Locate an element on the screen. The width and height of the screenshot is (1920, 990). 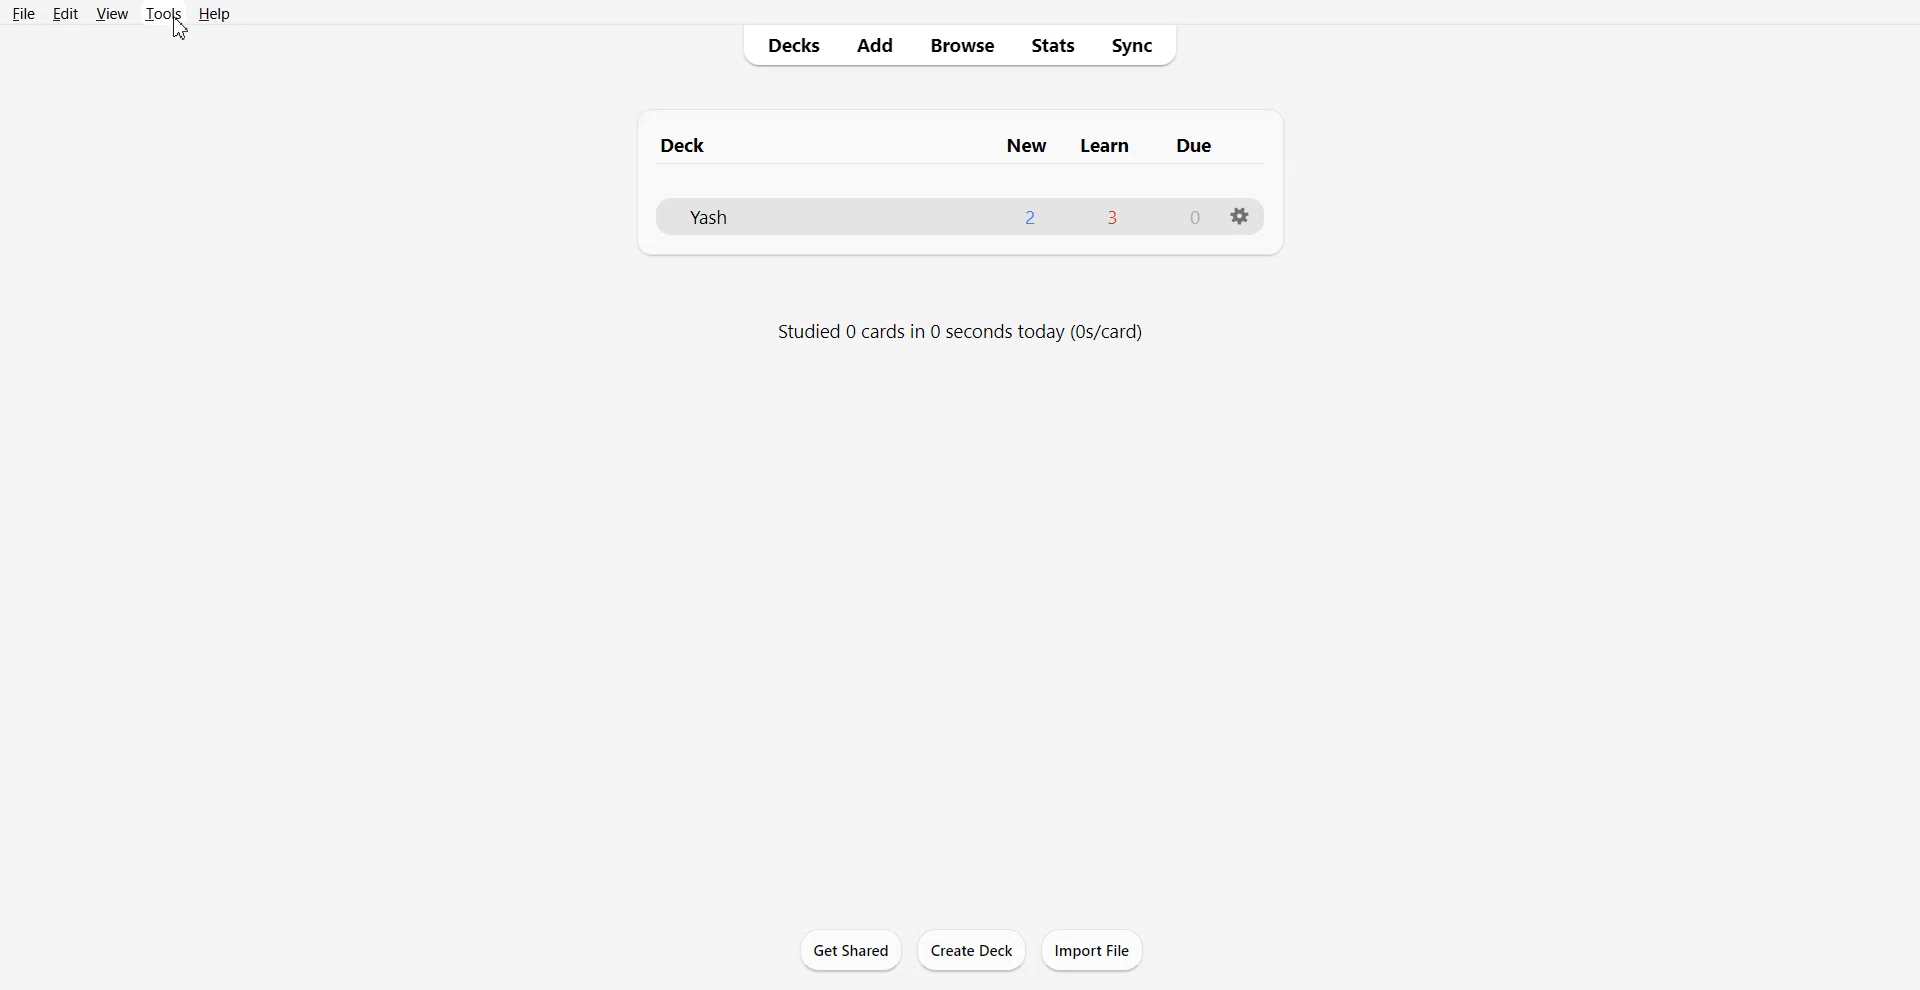
Decks is located at coordinates (785, 45).